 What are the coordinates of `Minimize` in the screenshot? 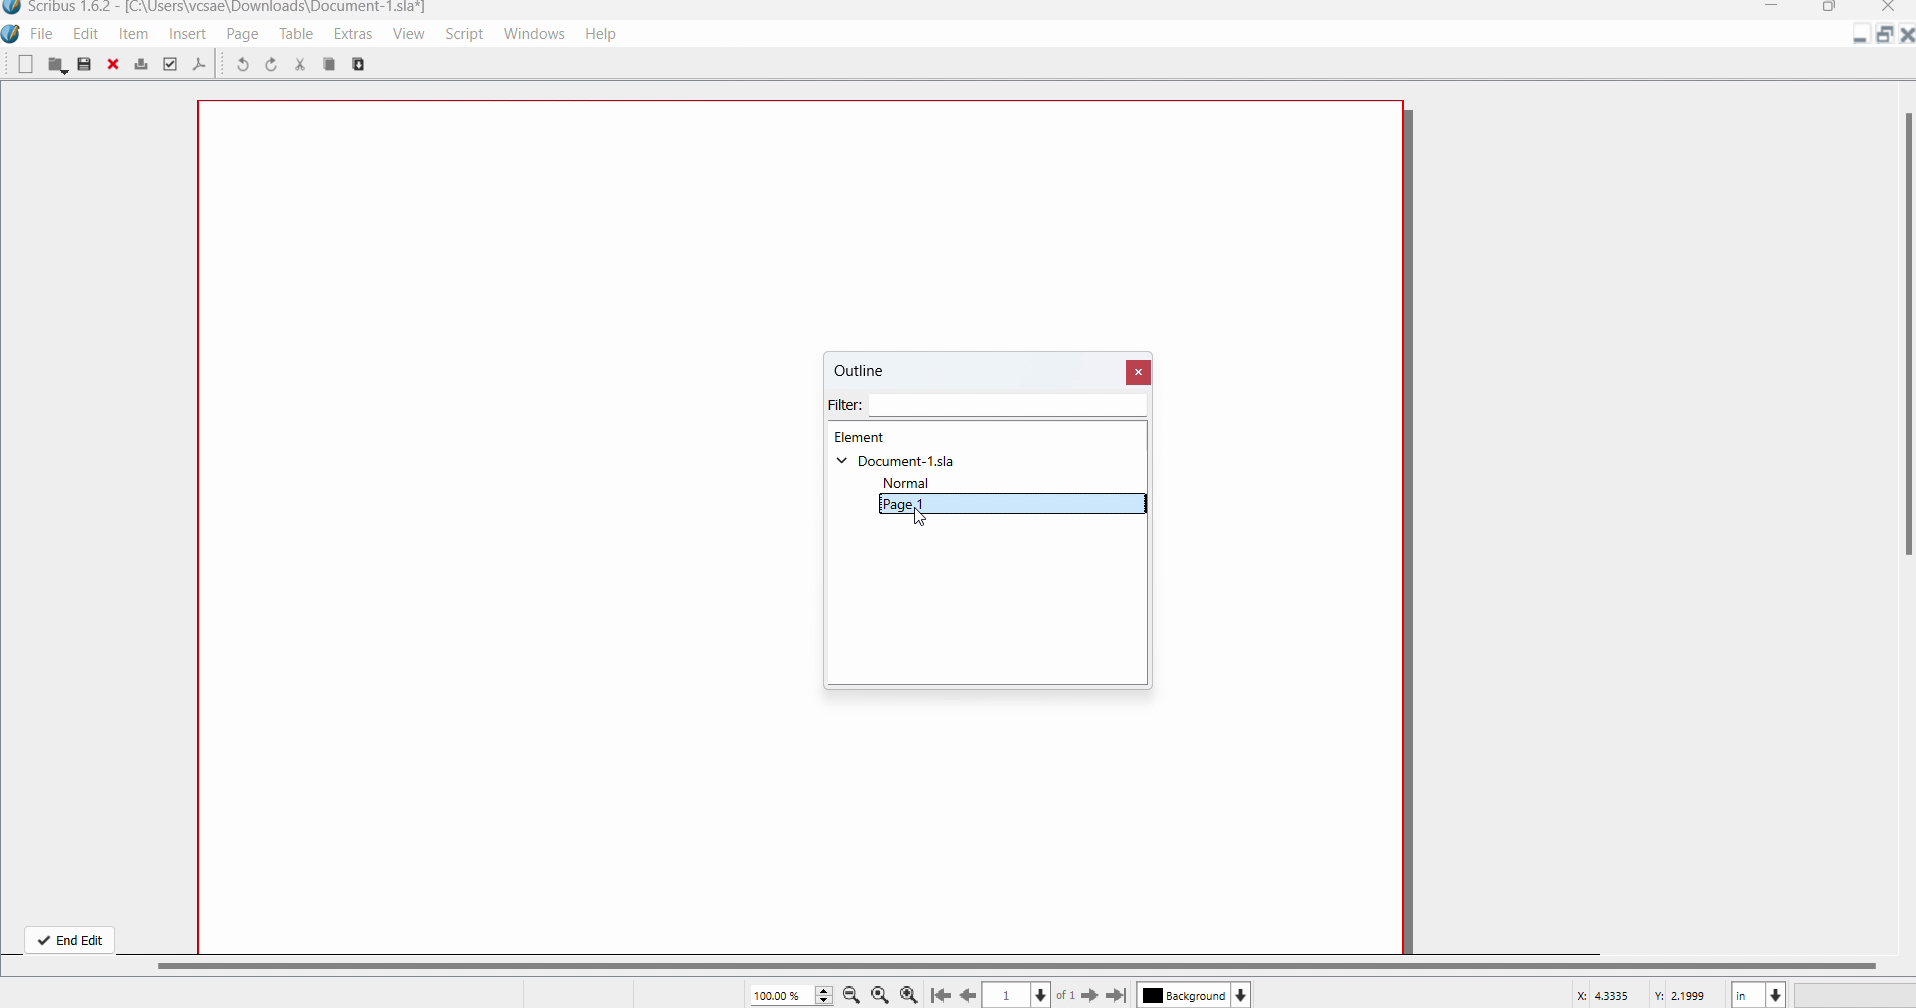 It's located at (1863, 39).